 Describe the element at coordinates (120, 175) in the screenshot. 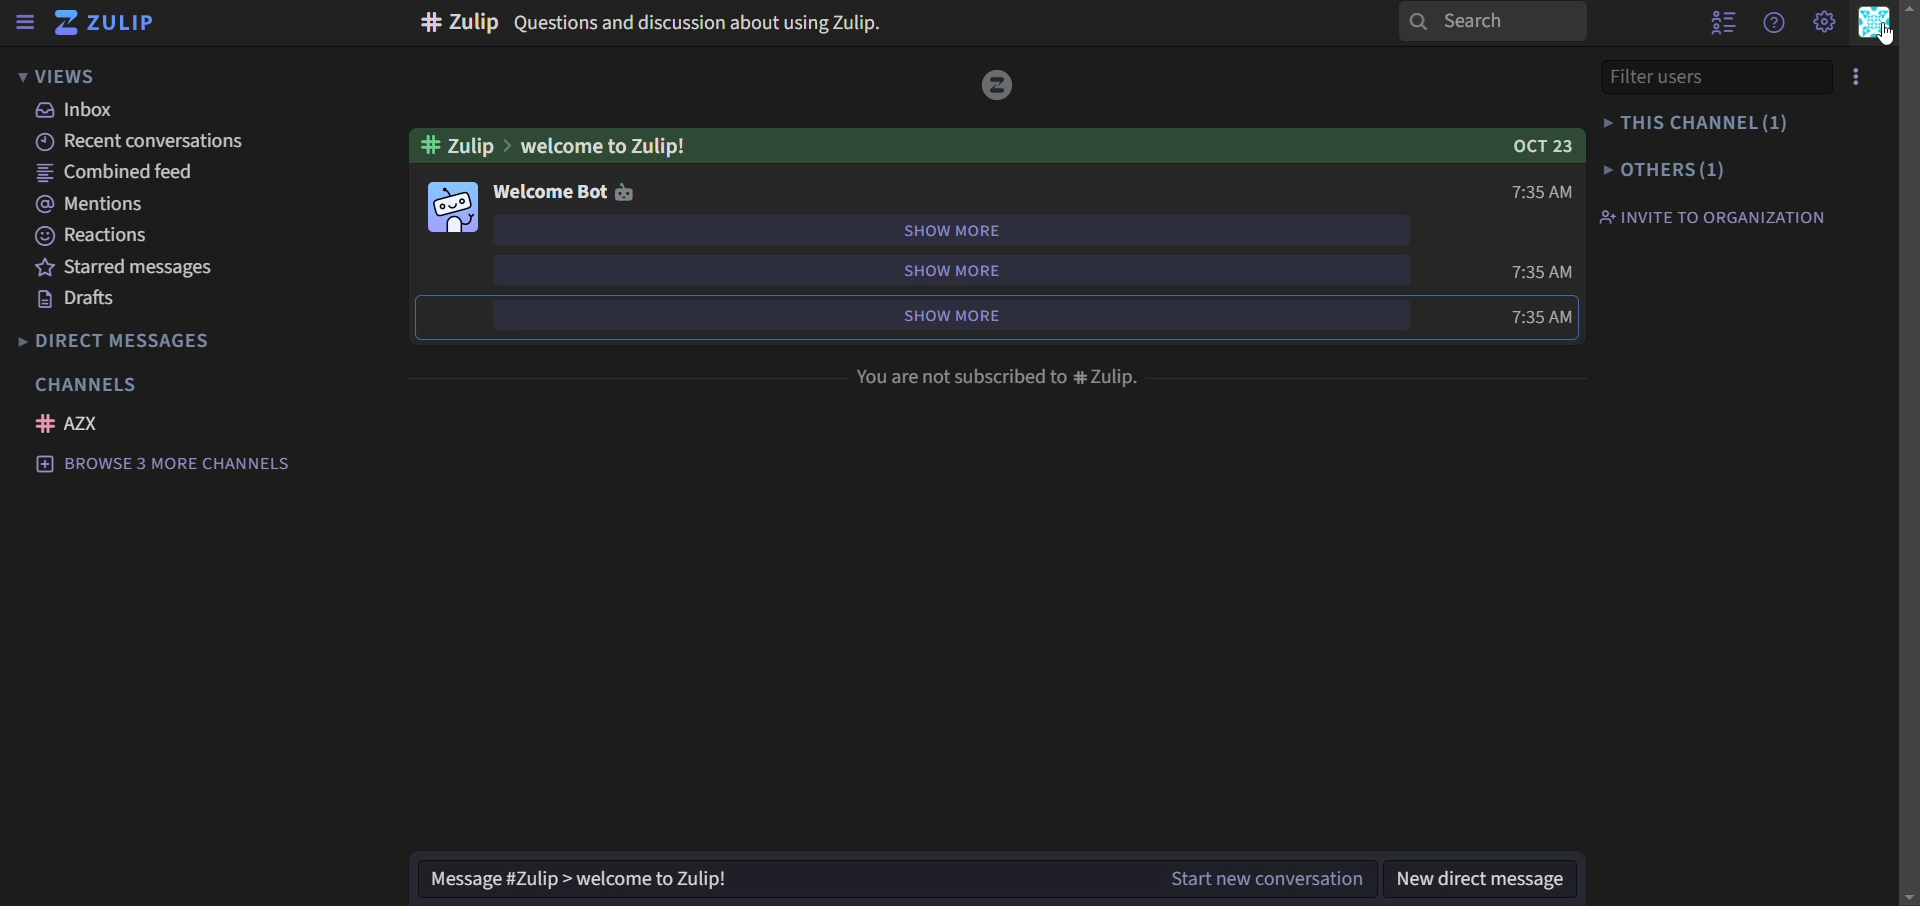

I see `combined feed` at that location.